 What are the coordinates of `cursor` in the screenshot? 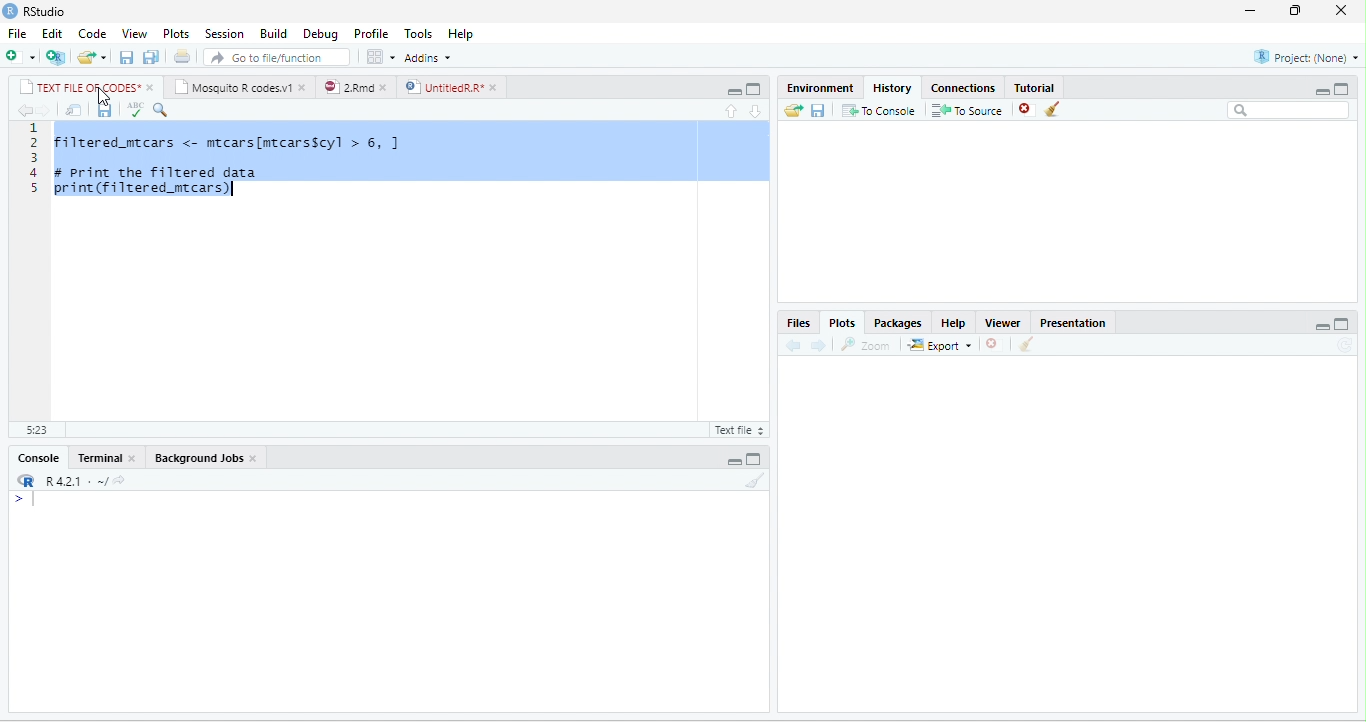 It's located at (104, 96).